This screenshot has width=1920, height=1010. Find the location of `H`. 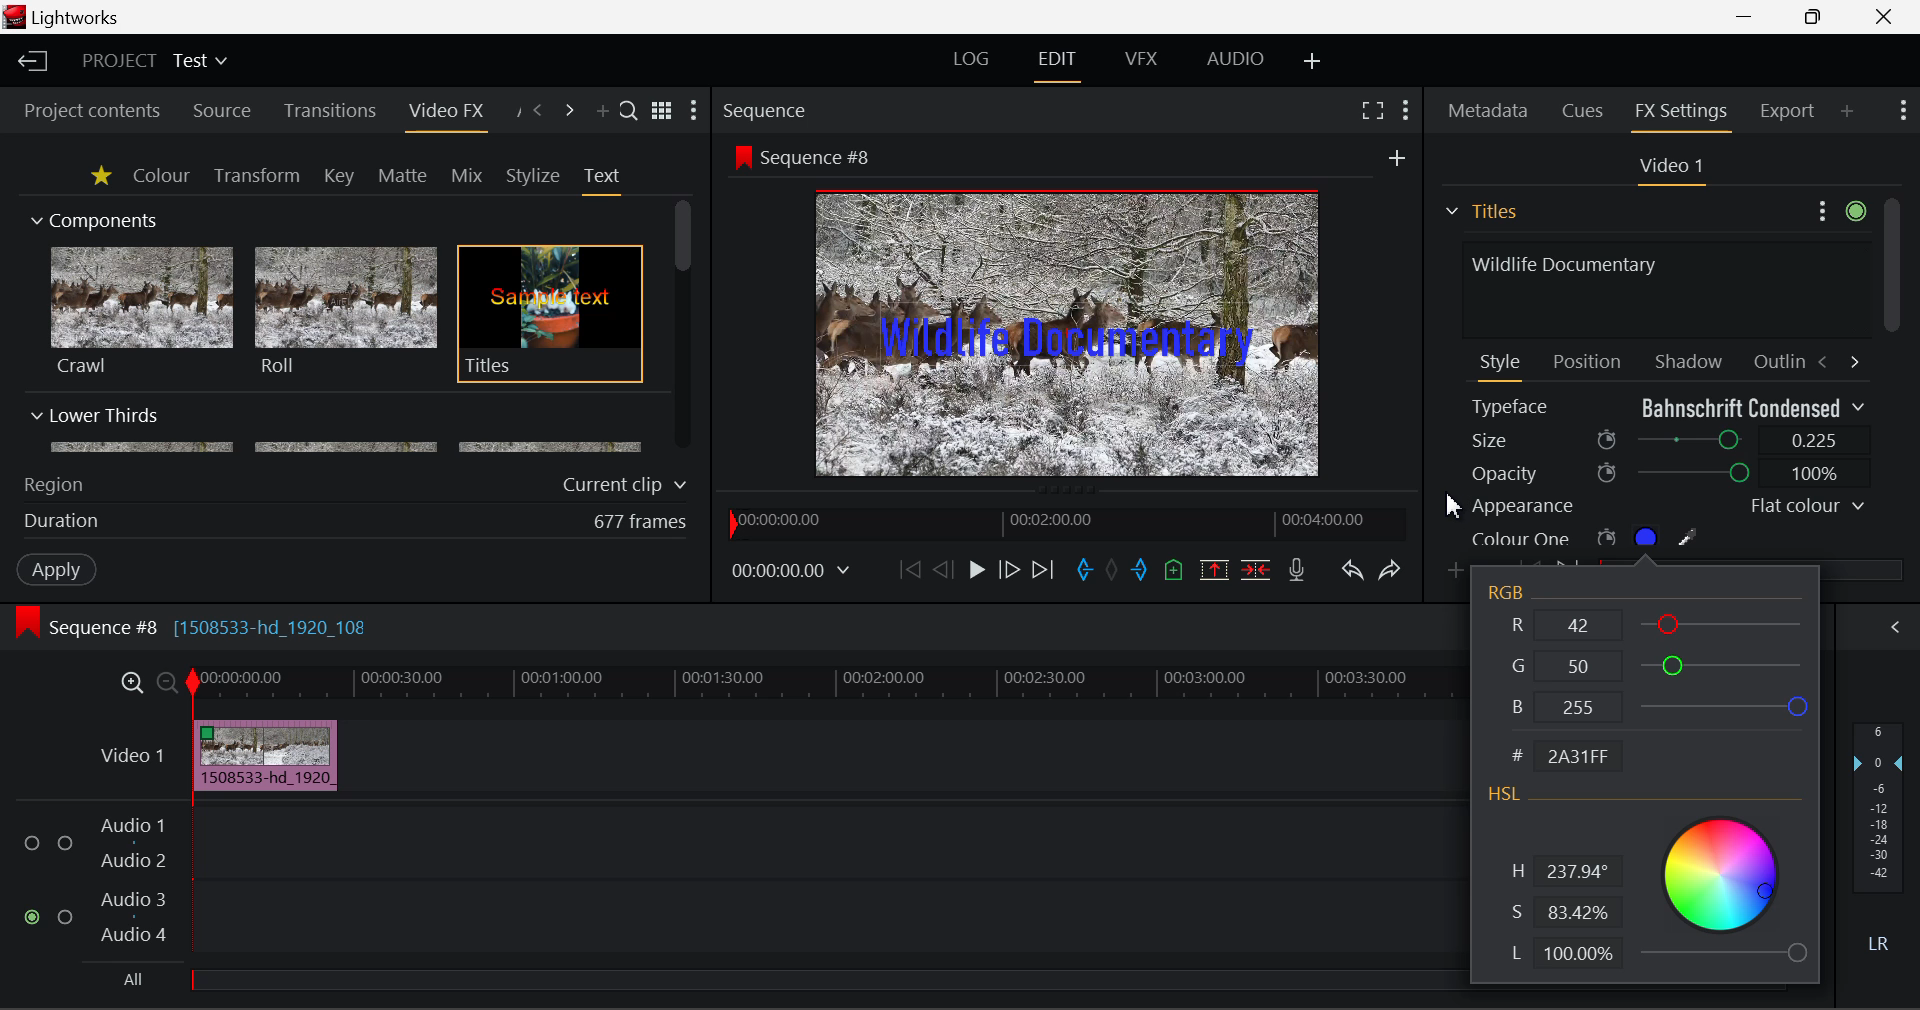

H is located at coordinates (1564, 873).